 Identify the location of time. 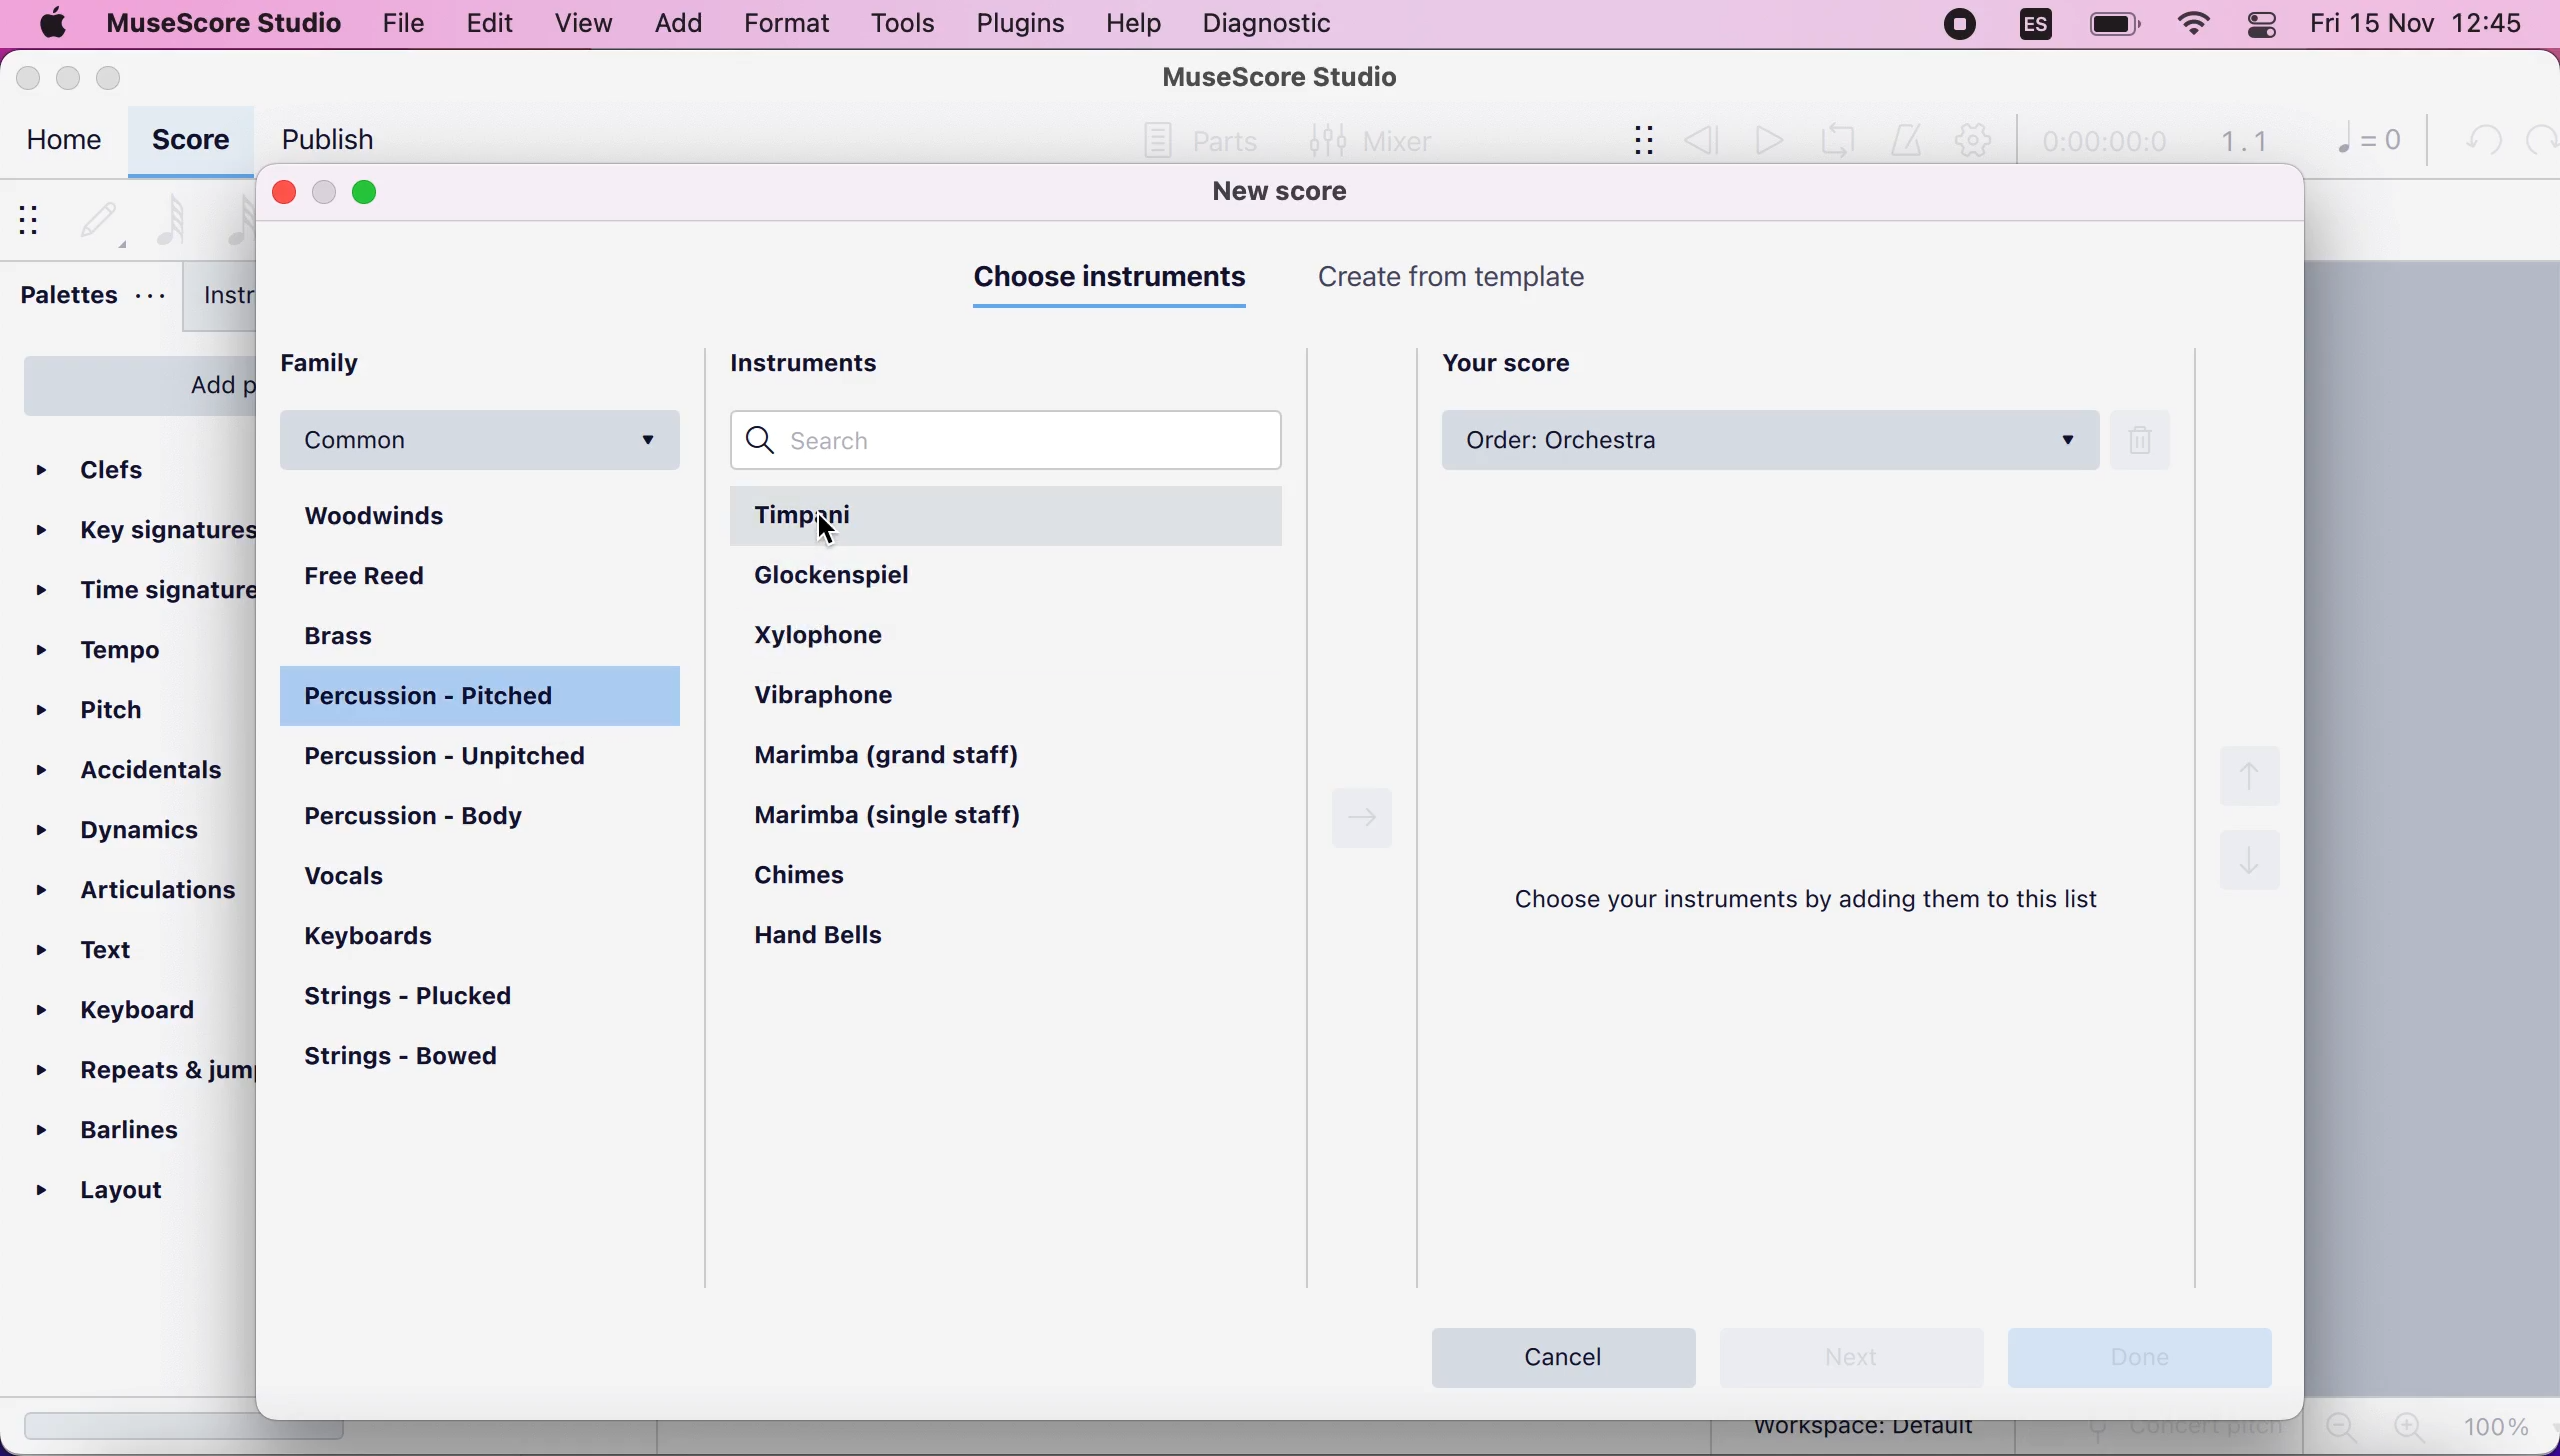
(2102, 144).